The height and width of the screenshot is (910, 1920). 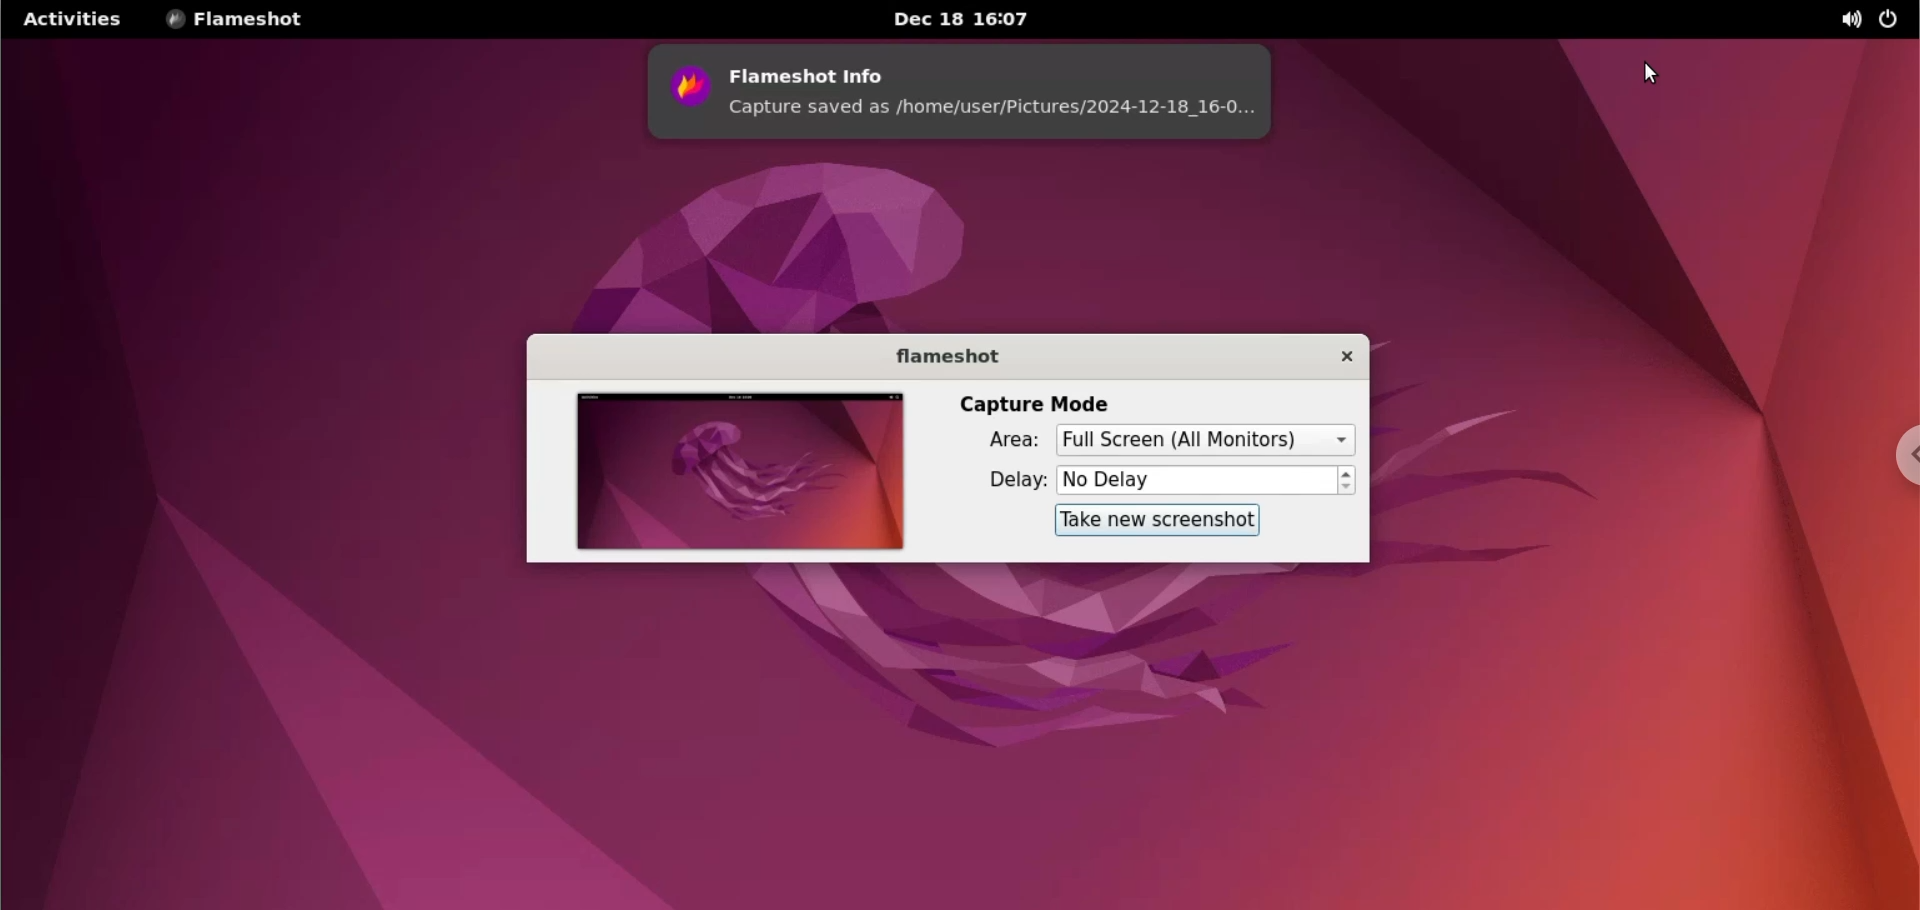 What do you see at coordinates (1341, 358) in the screenshot?
I see `close` at bounding box center [1341, 358].